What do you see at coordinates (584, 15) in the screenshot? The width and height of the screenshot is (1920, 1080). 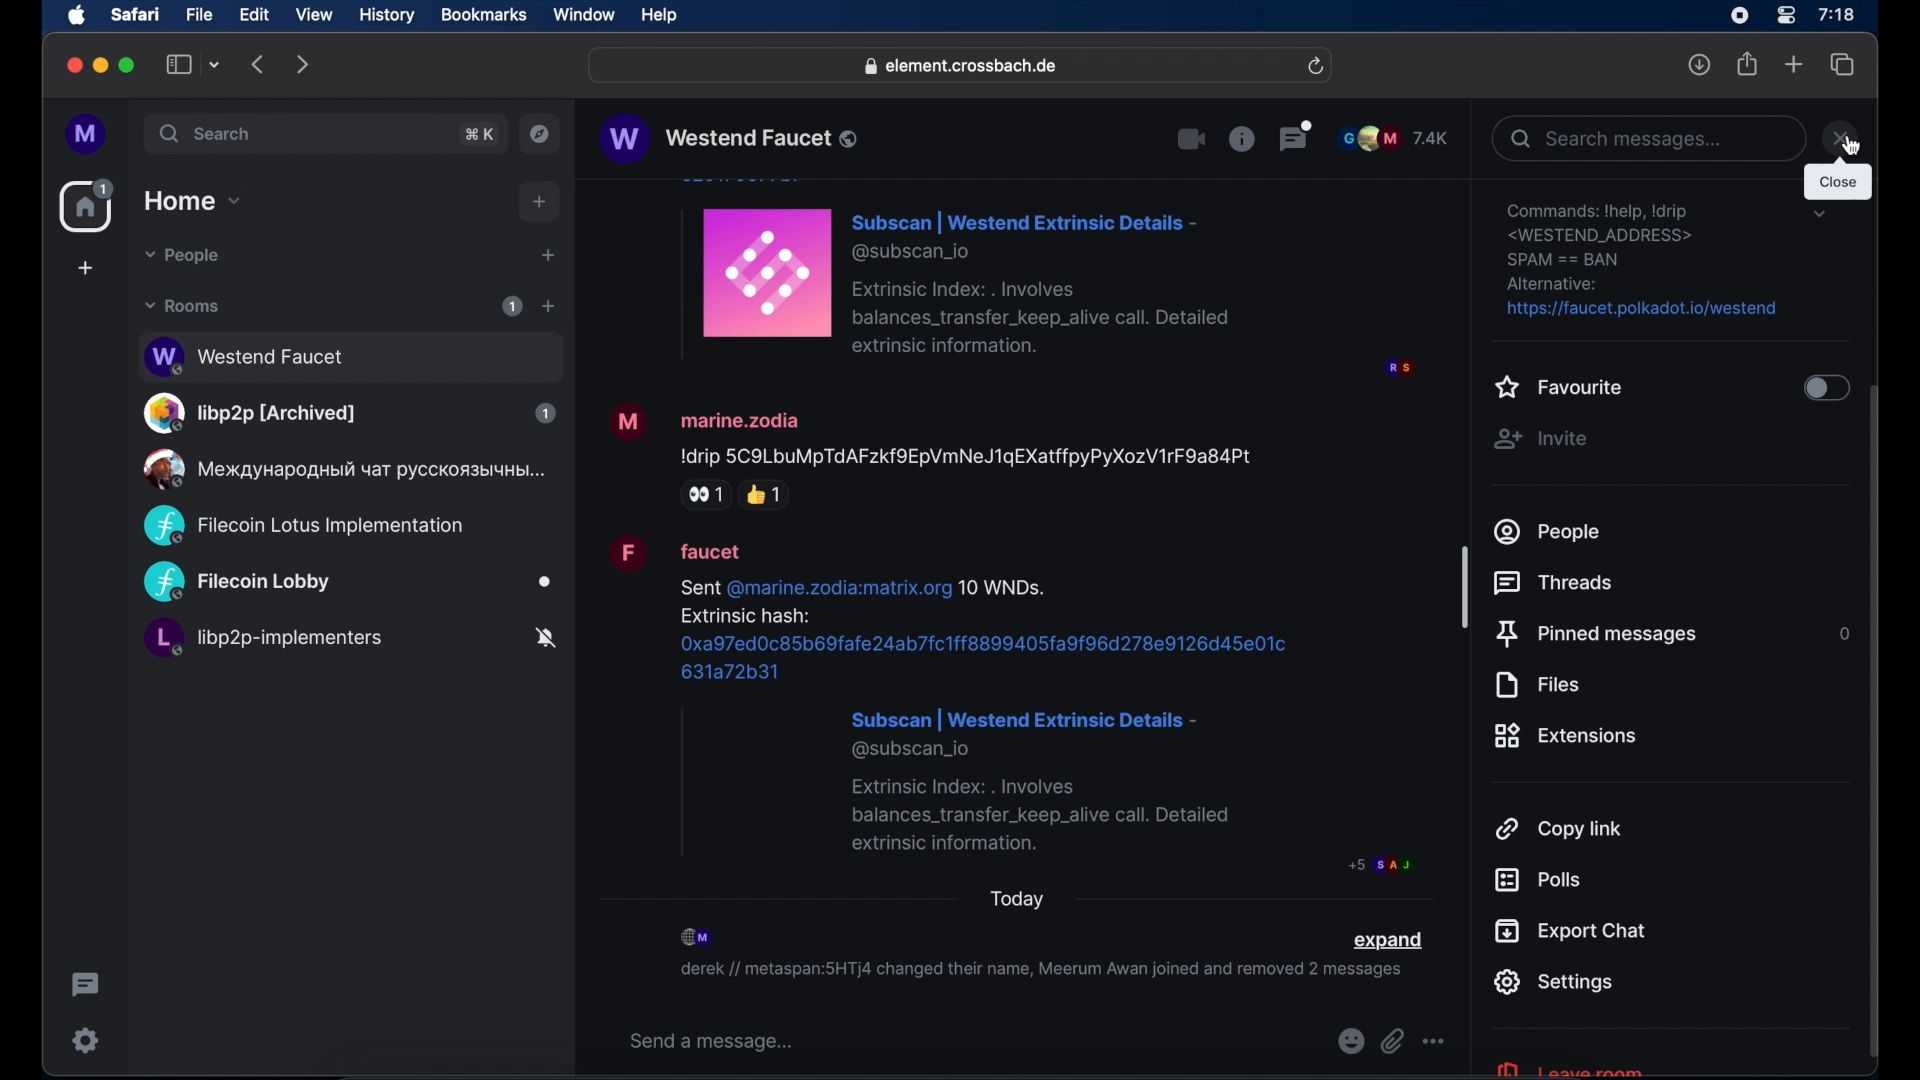 I see `window` at bounding box center [584, 15].